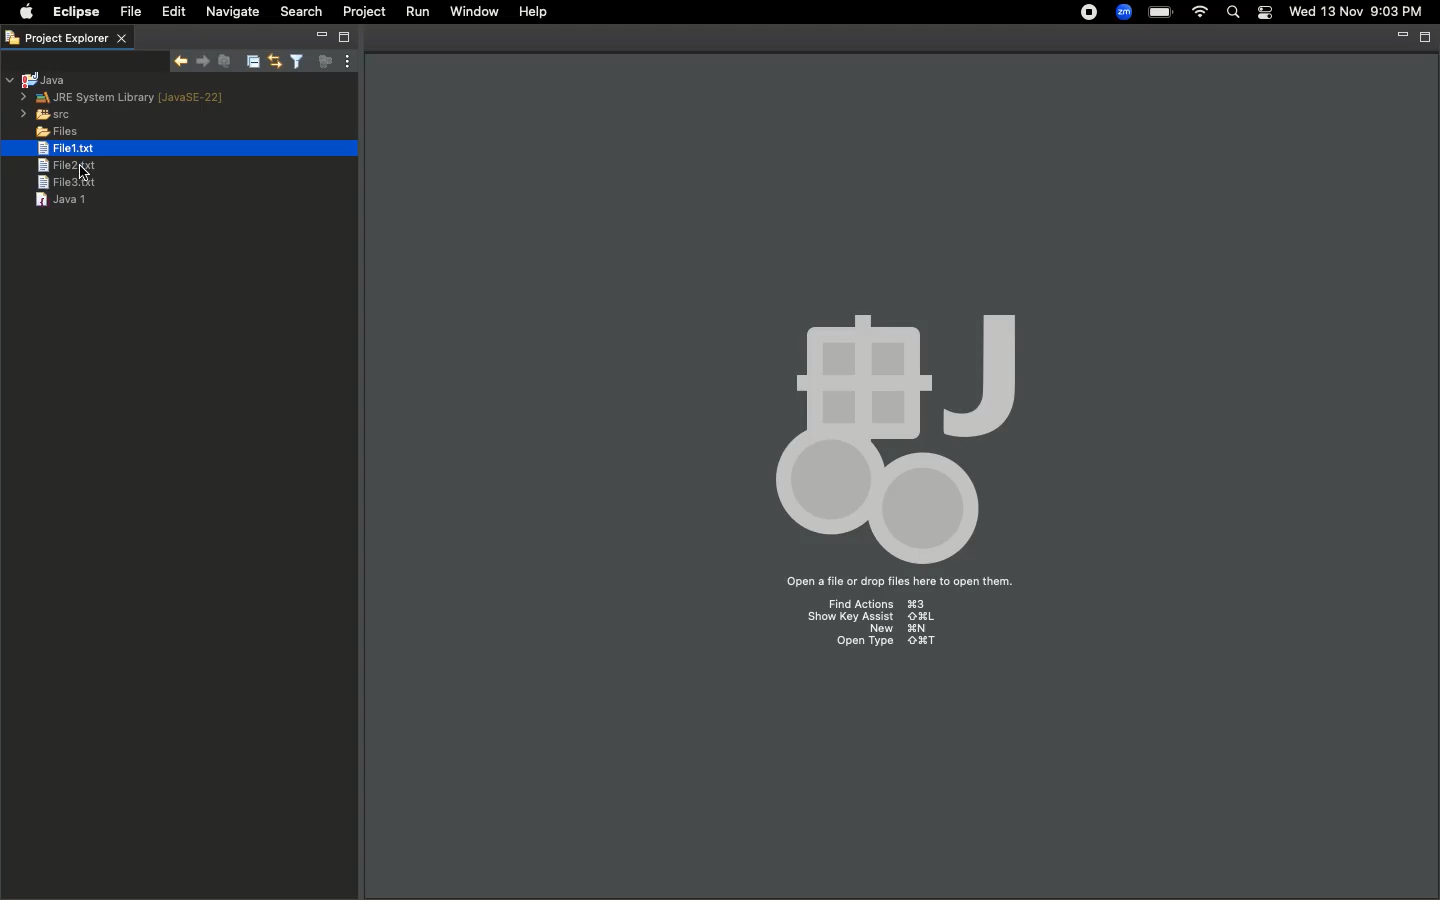  Describe the element at coordinates (1233, 13) in the screenshot. I see `Search` at that location.